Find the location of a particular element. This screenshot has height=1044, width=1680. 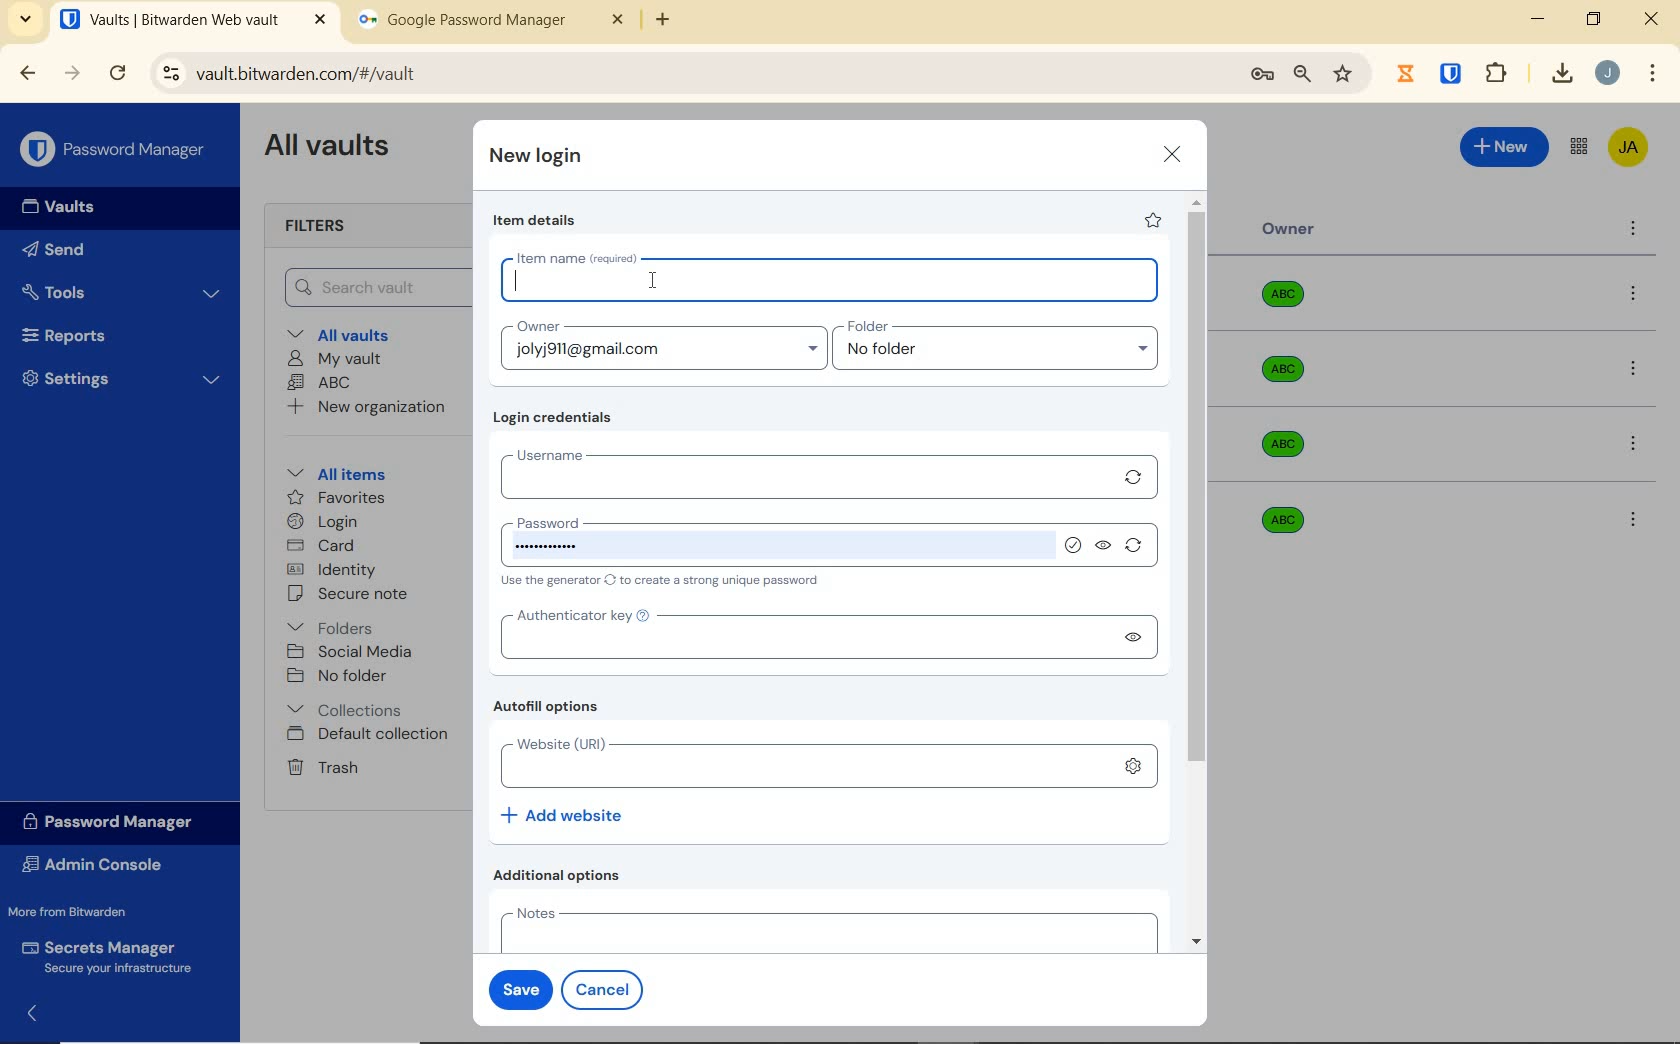

Add website is located at coordinates (564, 814).